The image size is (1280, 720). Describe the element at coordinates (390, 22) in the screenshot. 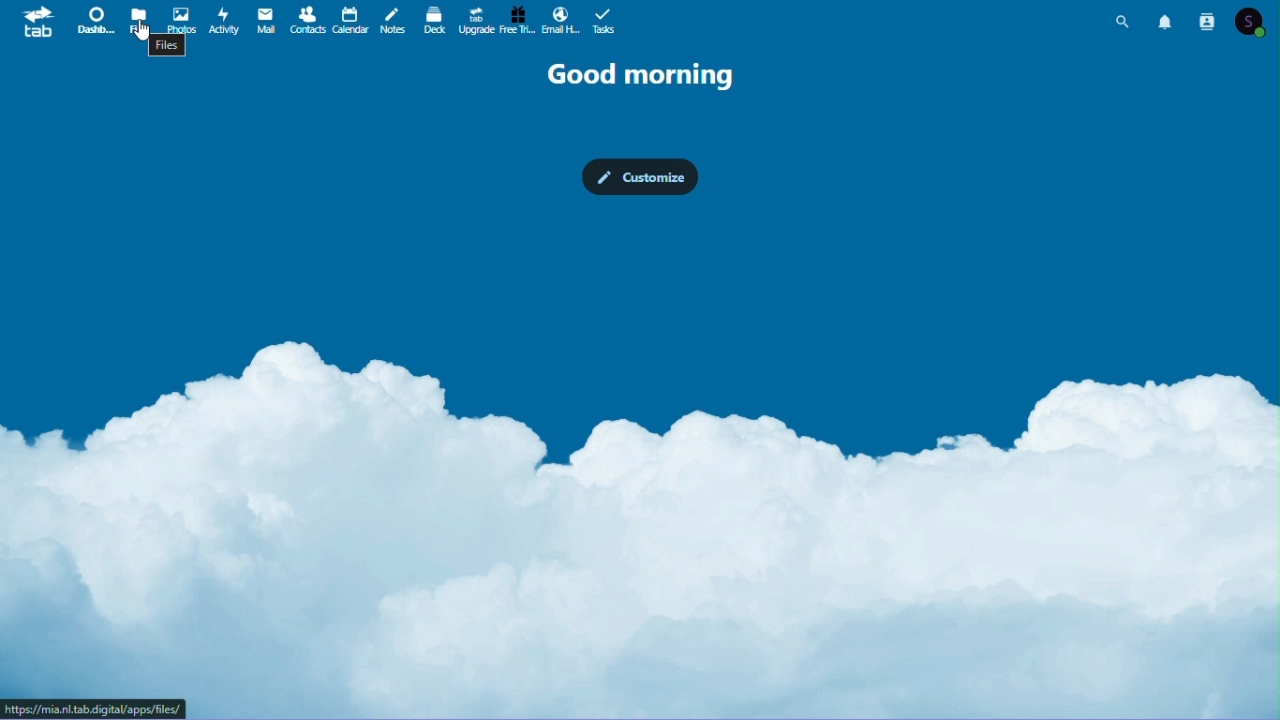

I see `notes` at that location.